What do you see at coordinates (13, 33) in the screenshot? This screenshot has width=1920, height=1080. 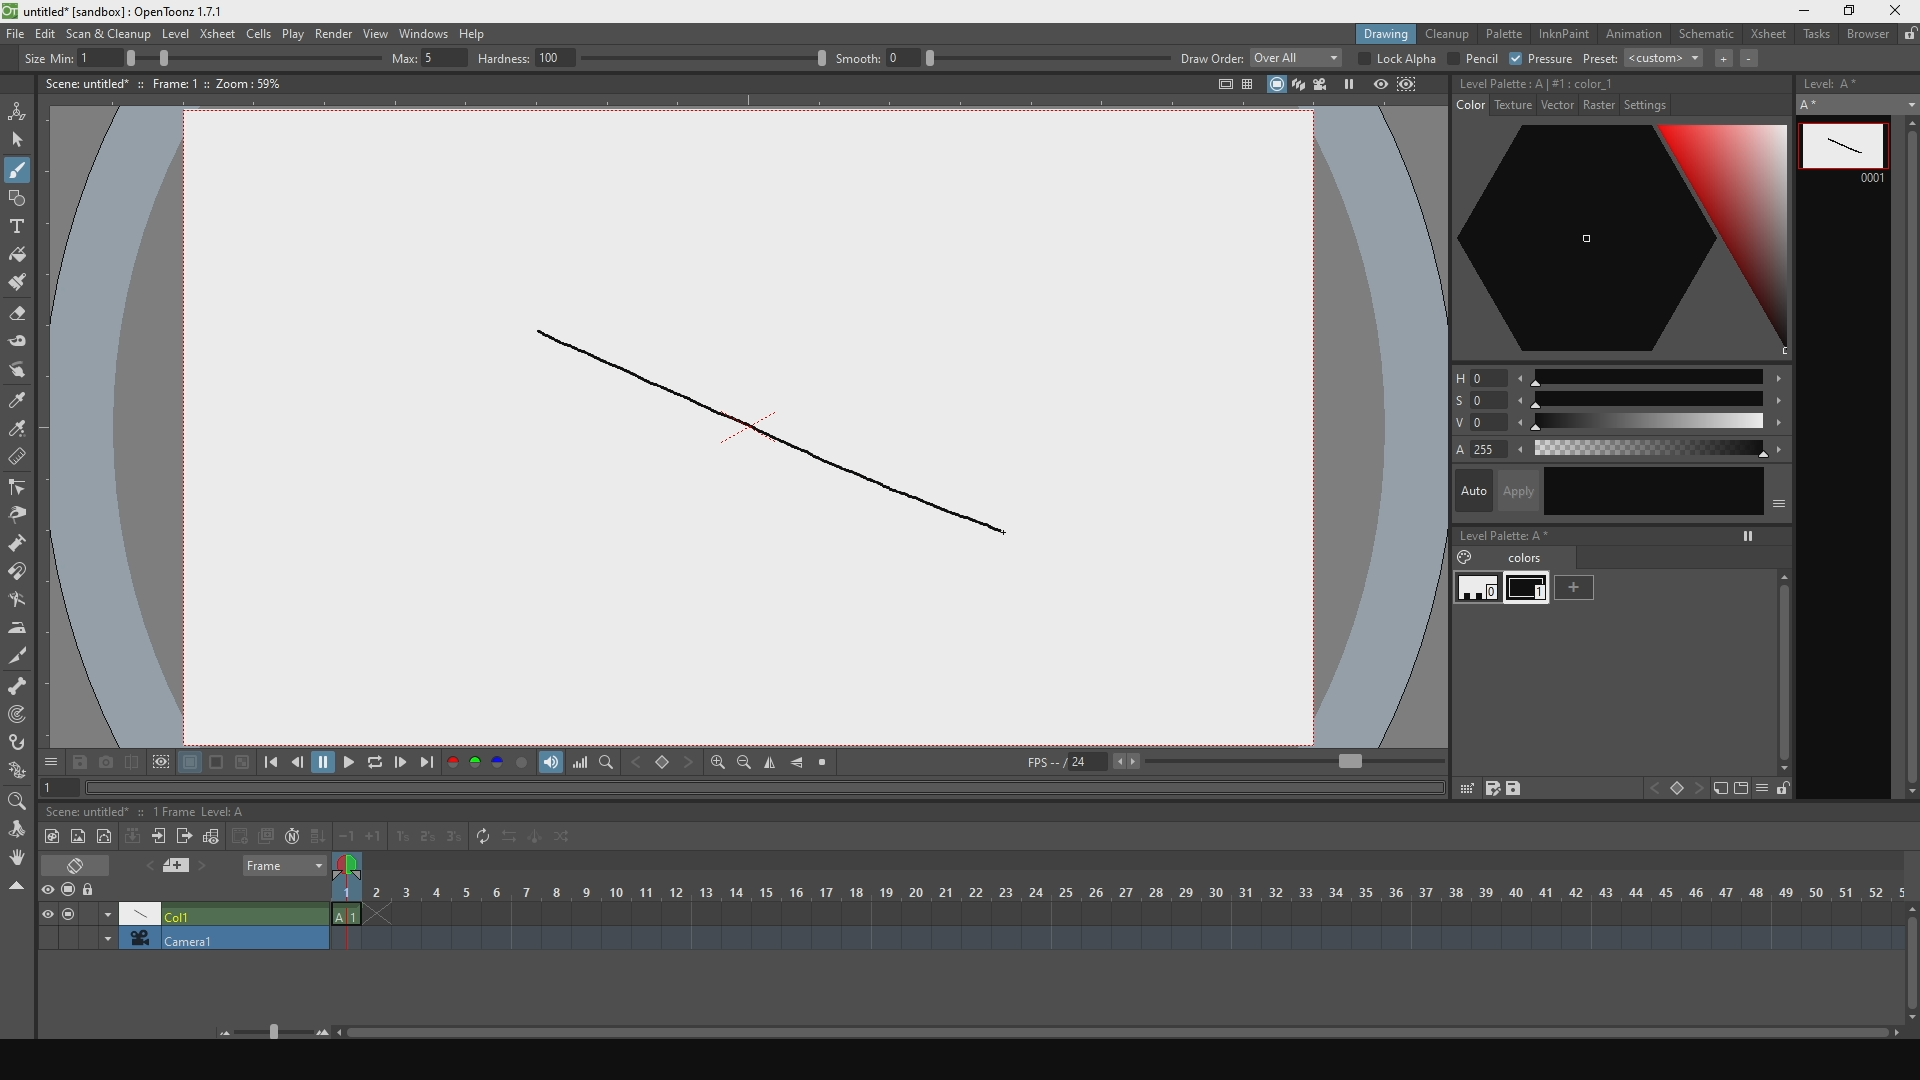 I see `file` at bounding box center [13, 33].